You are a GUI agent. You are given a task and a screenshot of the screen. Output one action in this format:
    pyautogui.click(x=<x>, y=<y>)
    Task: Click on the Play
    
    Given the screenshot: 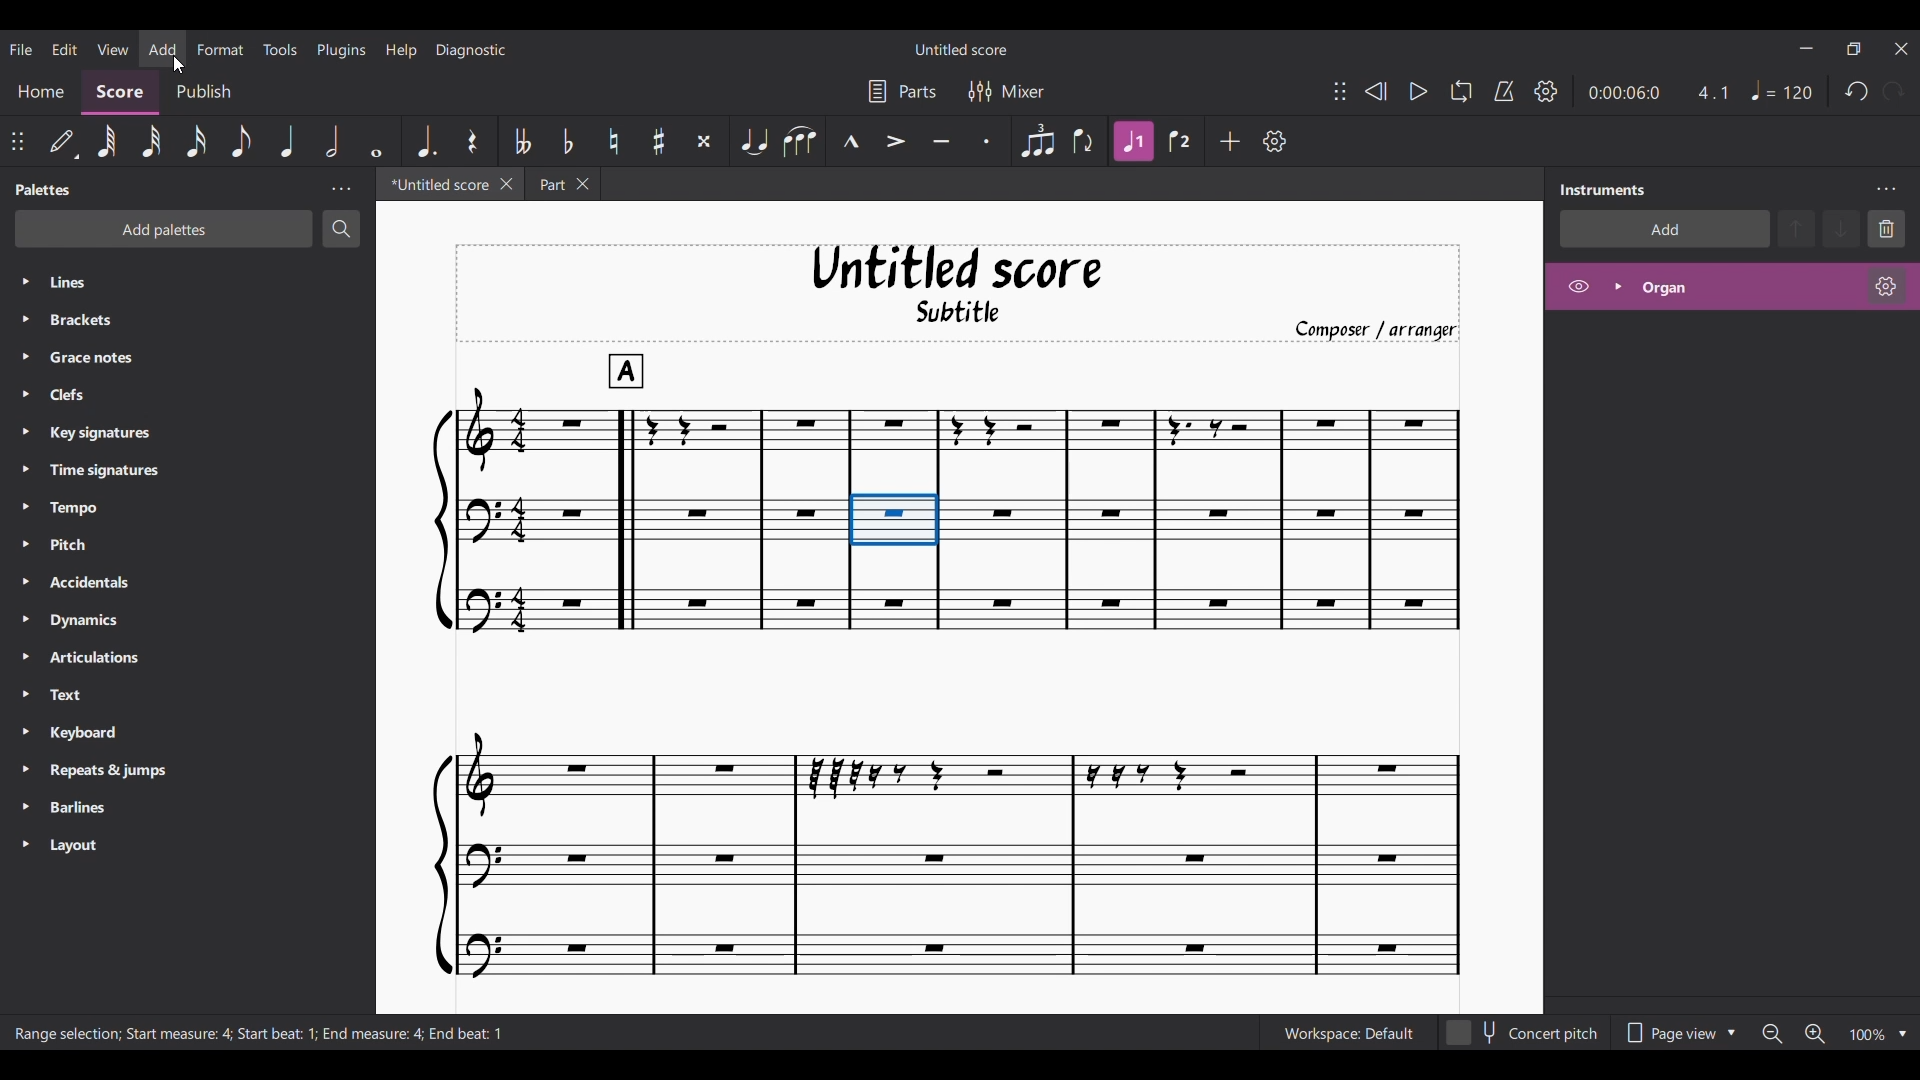 What is the action you would take?
    pyautogui.click(x=1418, y=92)
    